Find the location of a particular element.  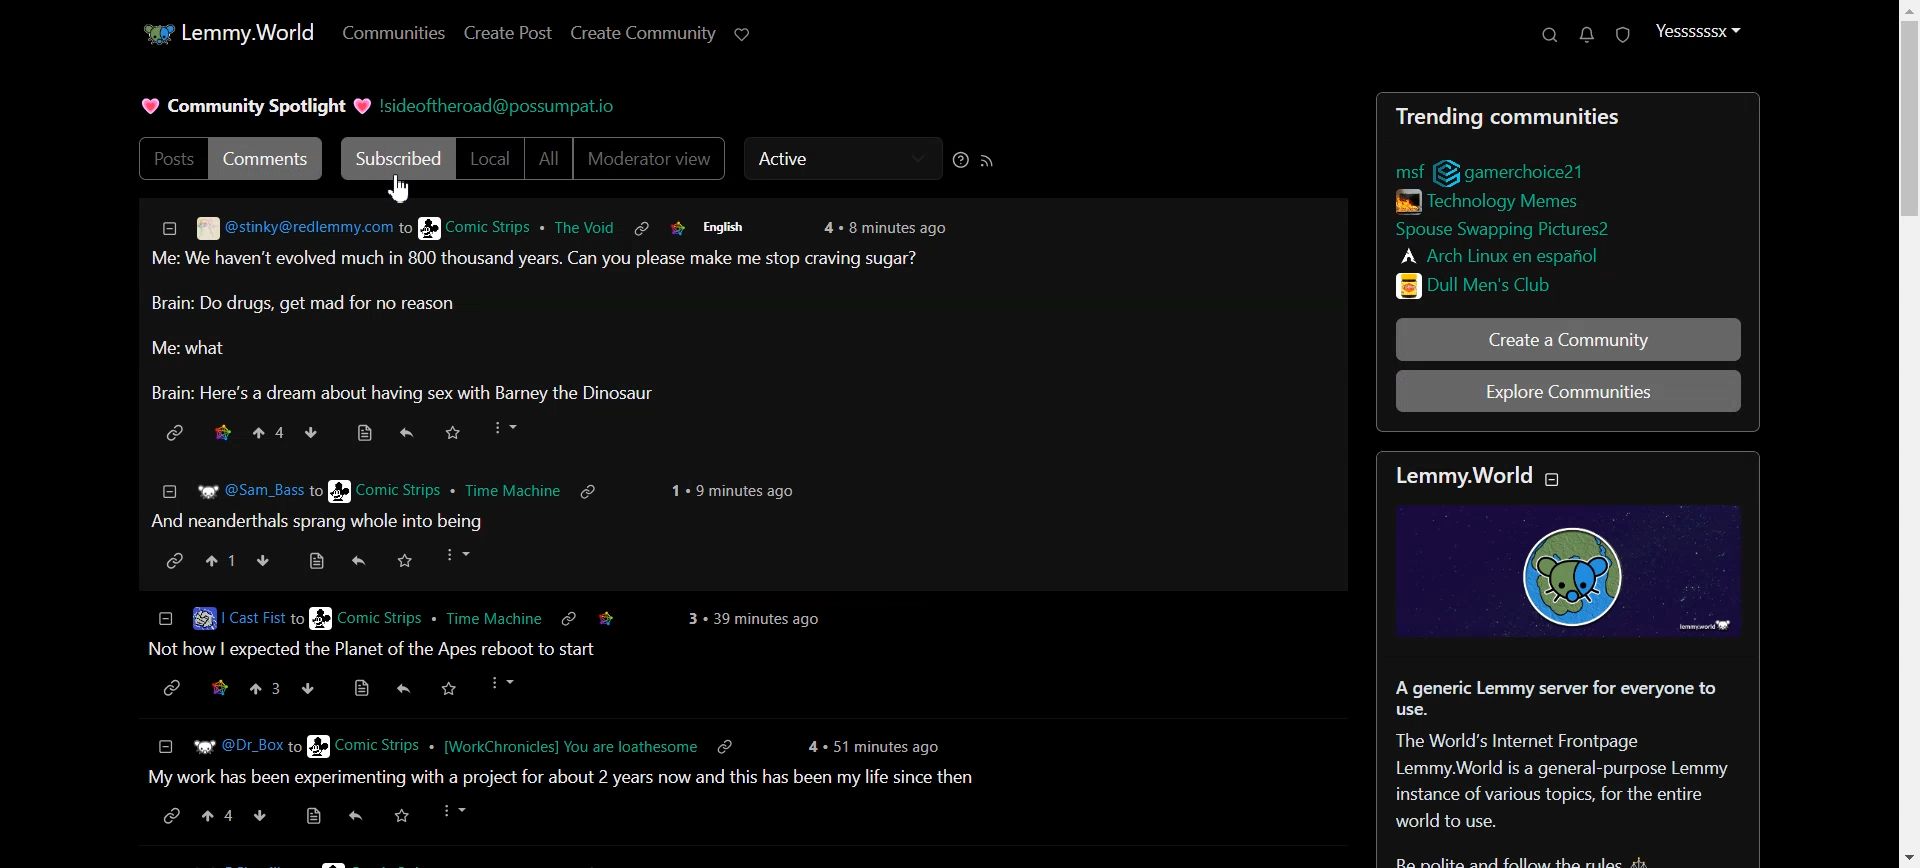

Profile is located at coordinates (1697, 31).